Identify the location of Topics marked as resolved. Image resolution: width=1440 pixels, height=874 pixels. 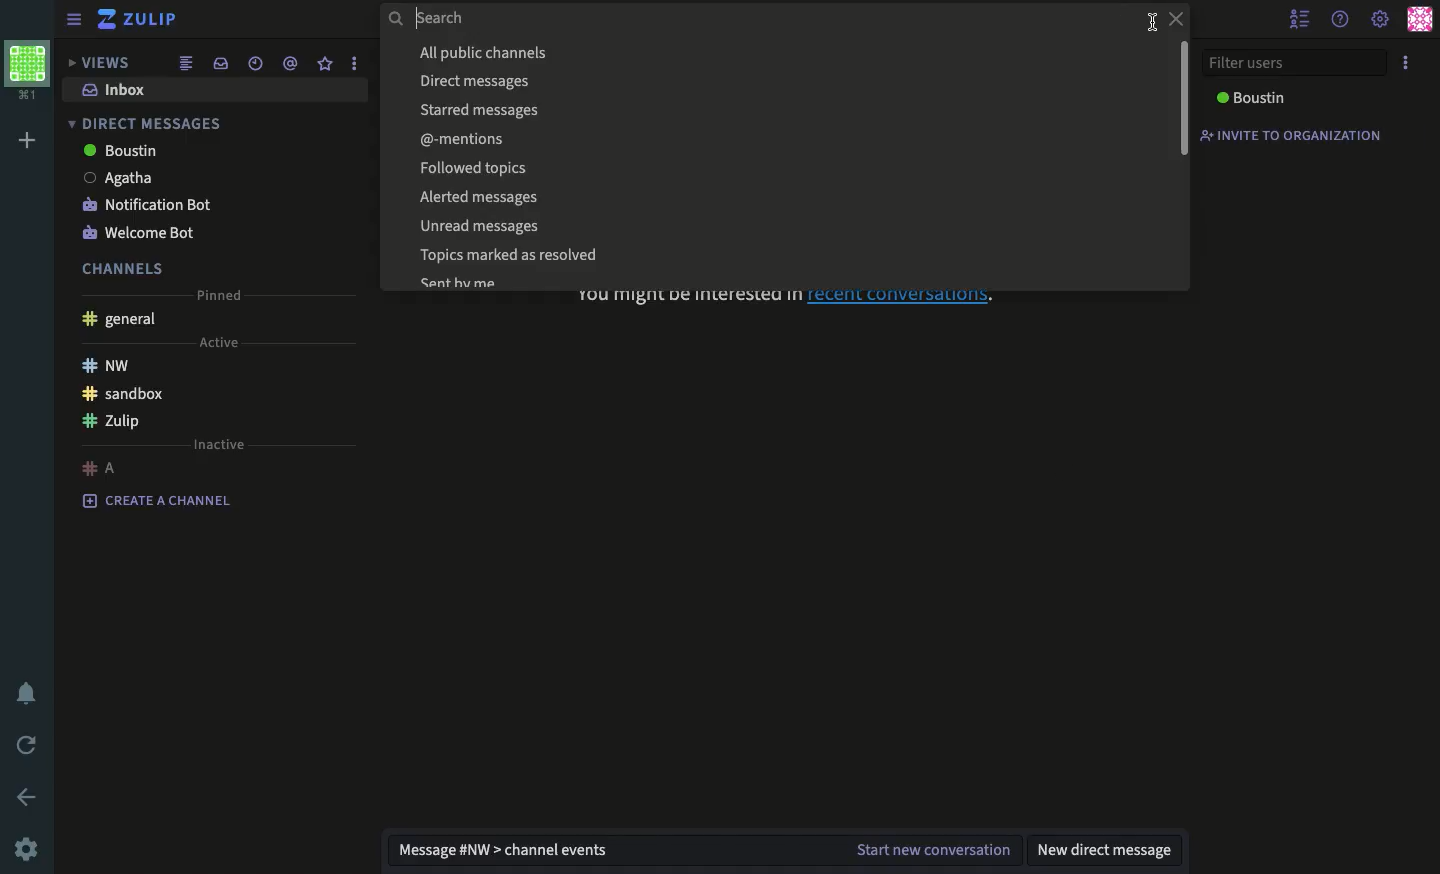
(510, 255).